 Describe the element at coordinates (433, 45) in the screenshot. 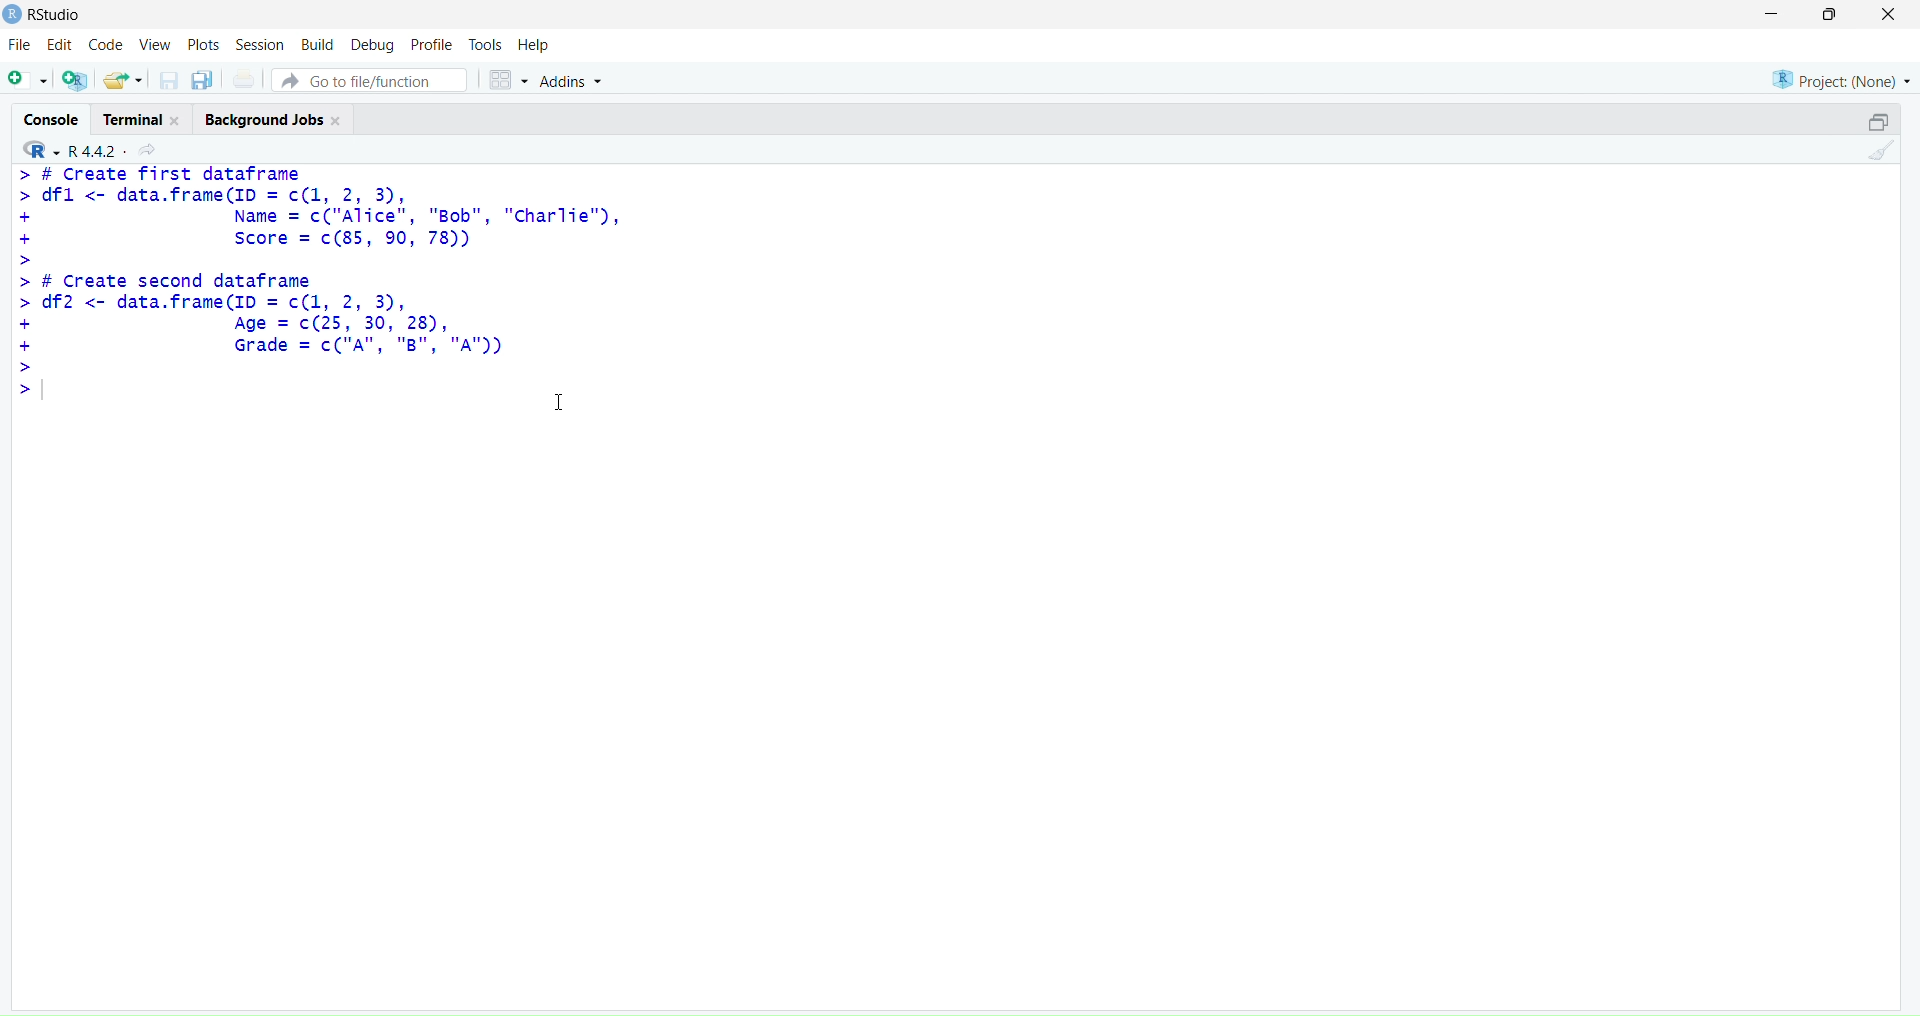

I see `Profile` at that location.